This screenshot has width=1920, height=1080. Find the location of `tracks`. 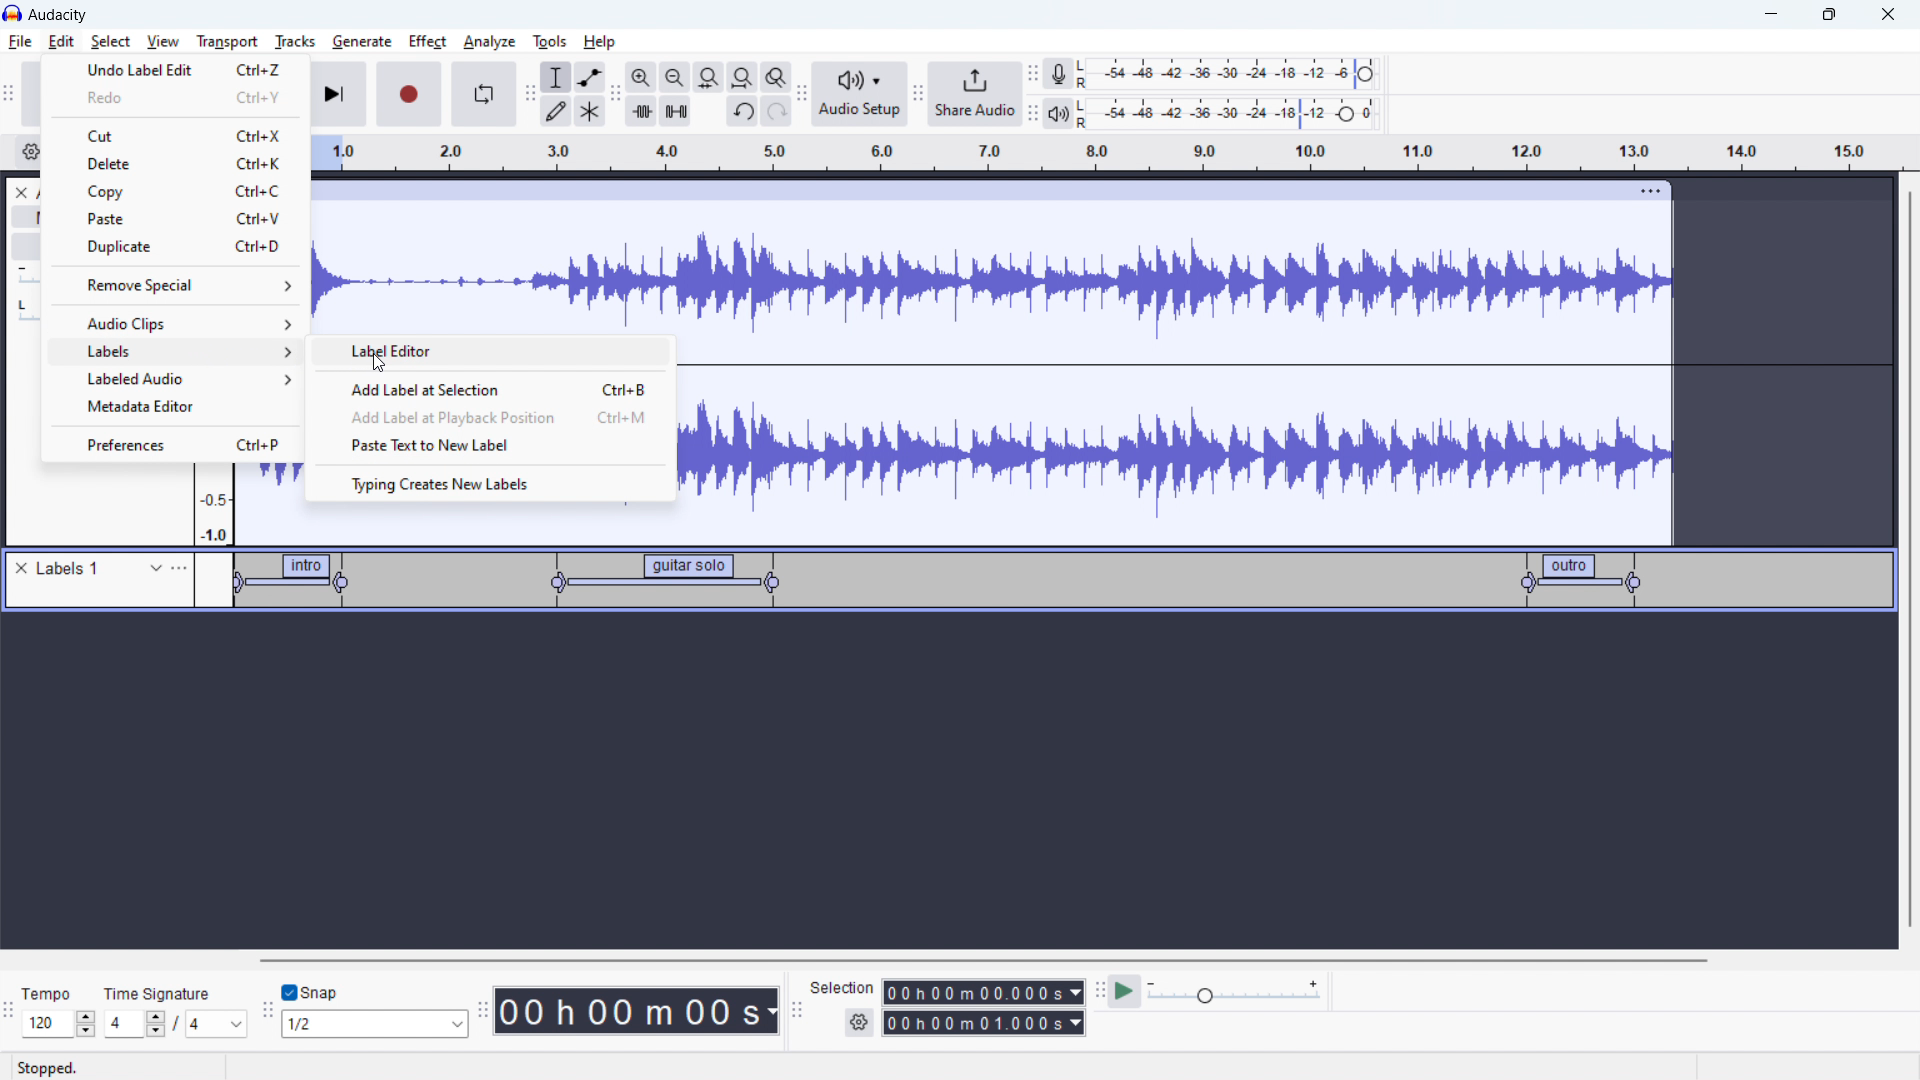

tracks is located at coordinates (294, 41).